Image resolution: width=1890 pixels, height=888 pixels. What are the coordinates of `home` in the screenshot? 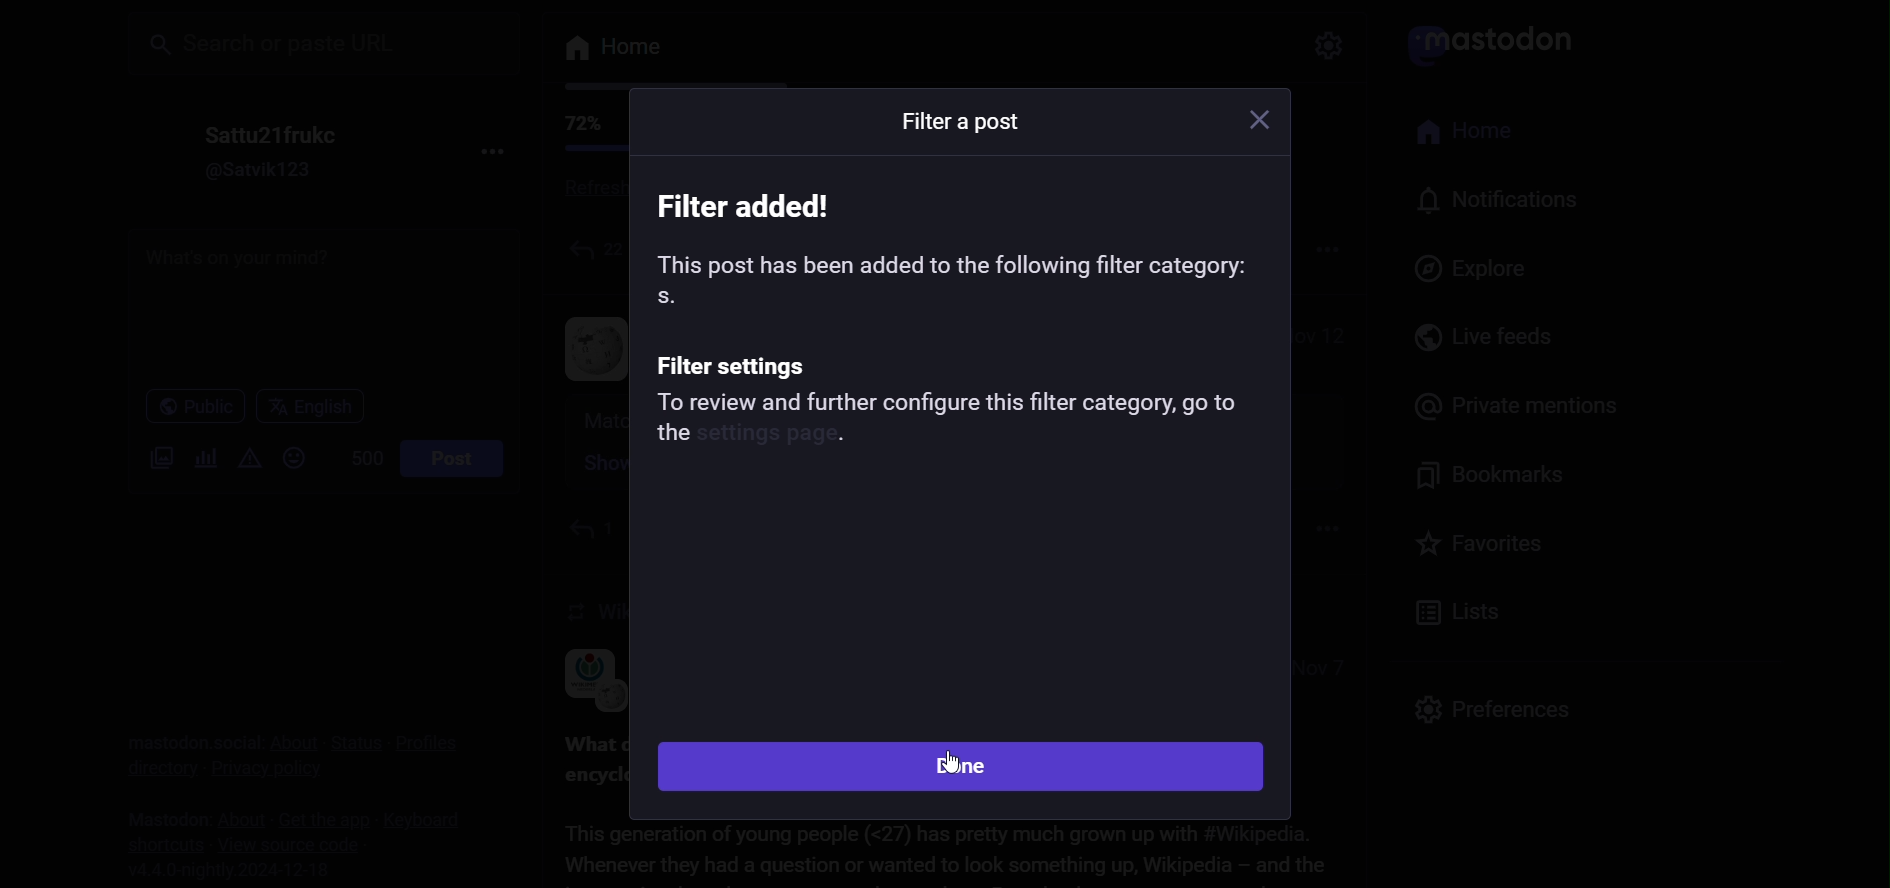 It's located at (1478, 134).